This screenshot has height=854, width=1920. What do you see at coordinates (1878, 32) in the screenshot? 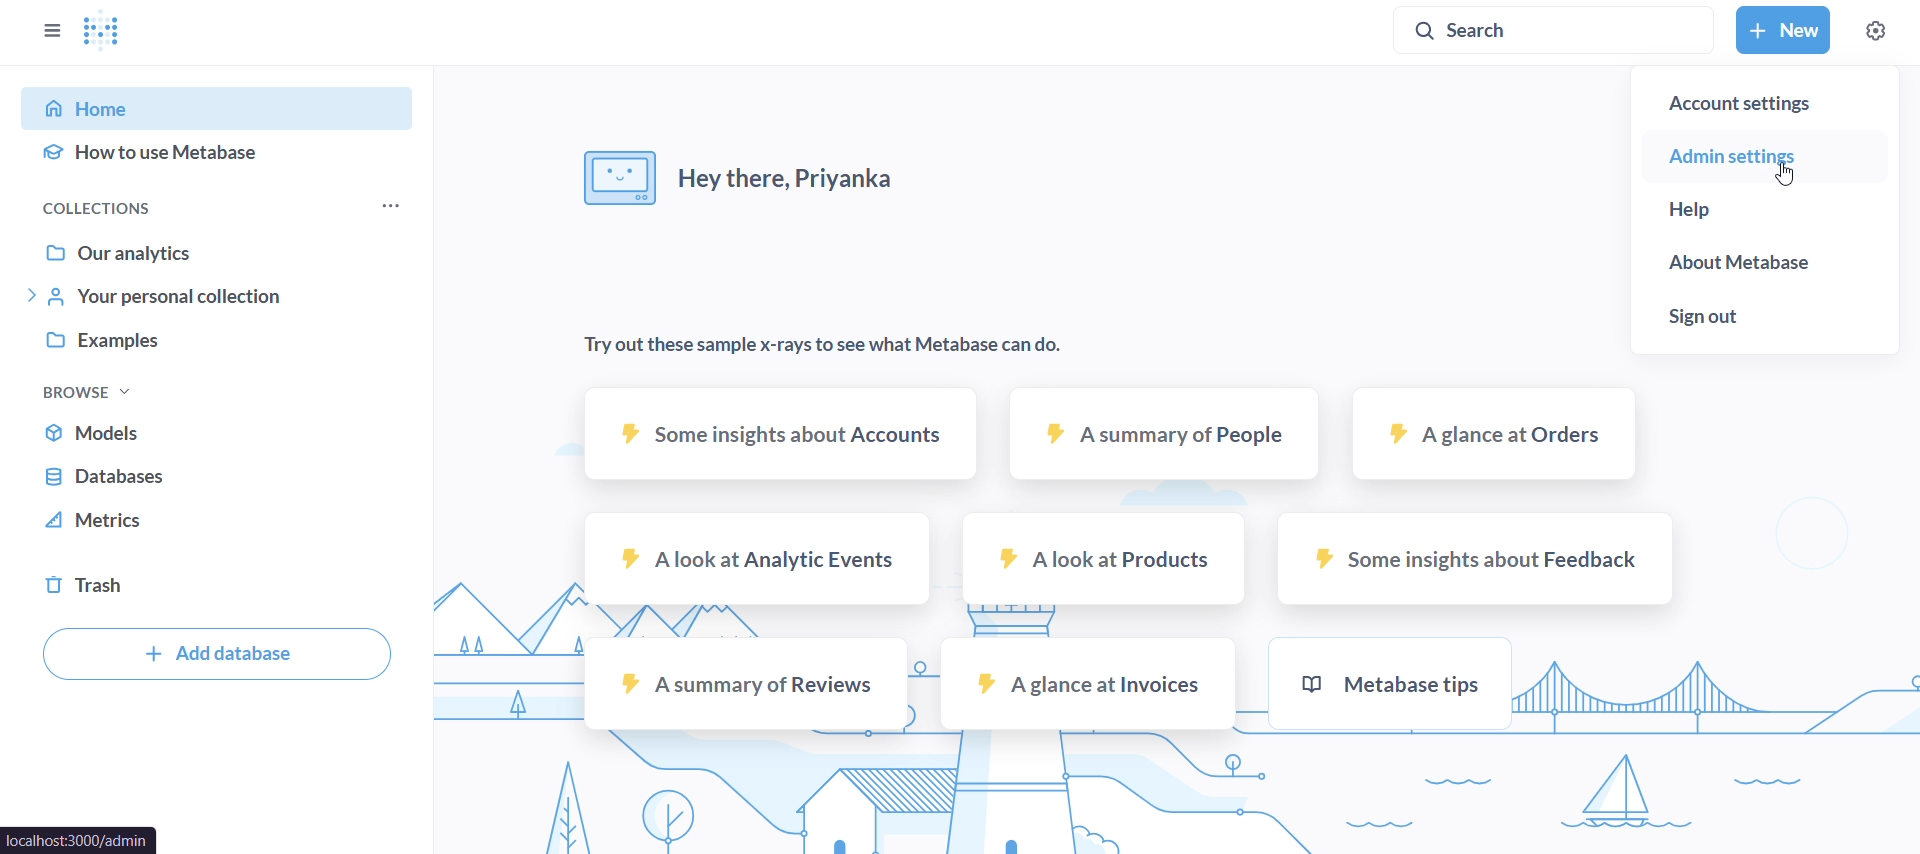
I see `settings` at bounding box center [1878, 32].